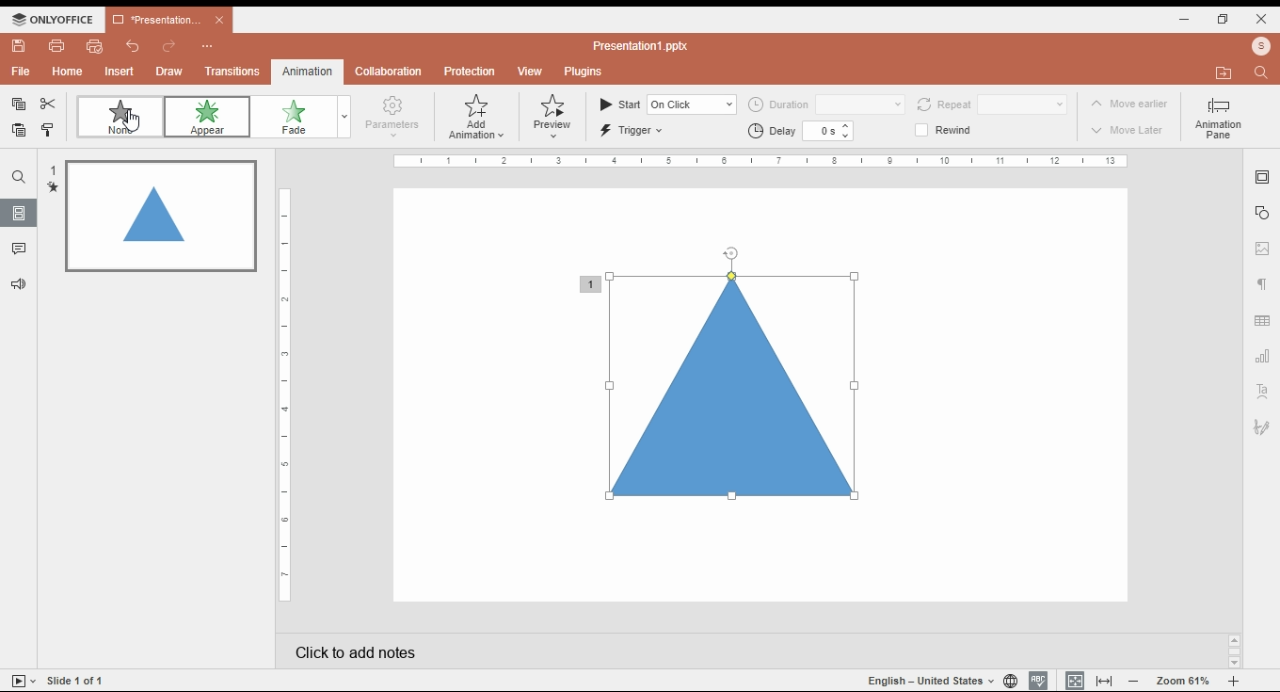 This screenshot has width=1280, height=692. I want to click on vertical scale , so click(284, 401).